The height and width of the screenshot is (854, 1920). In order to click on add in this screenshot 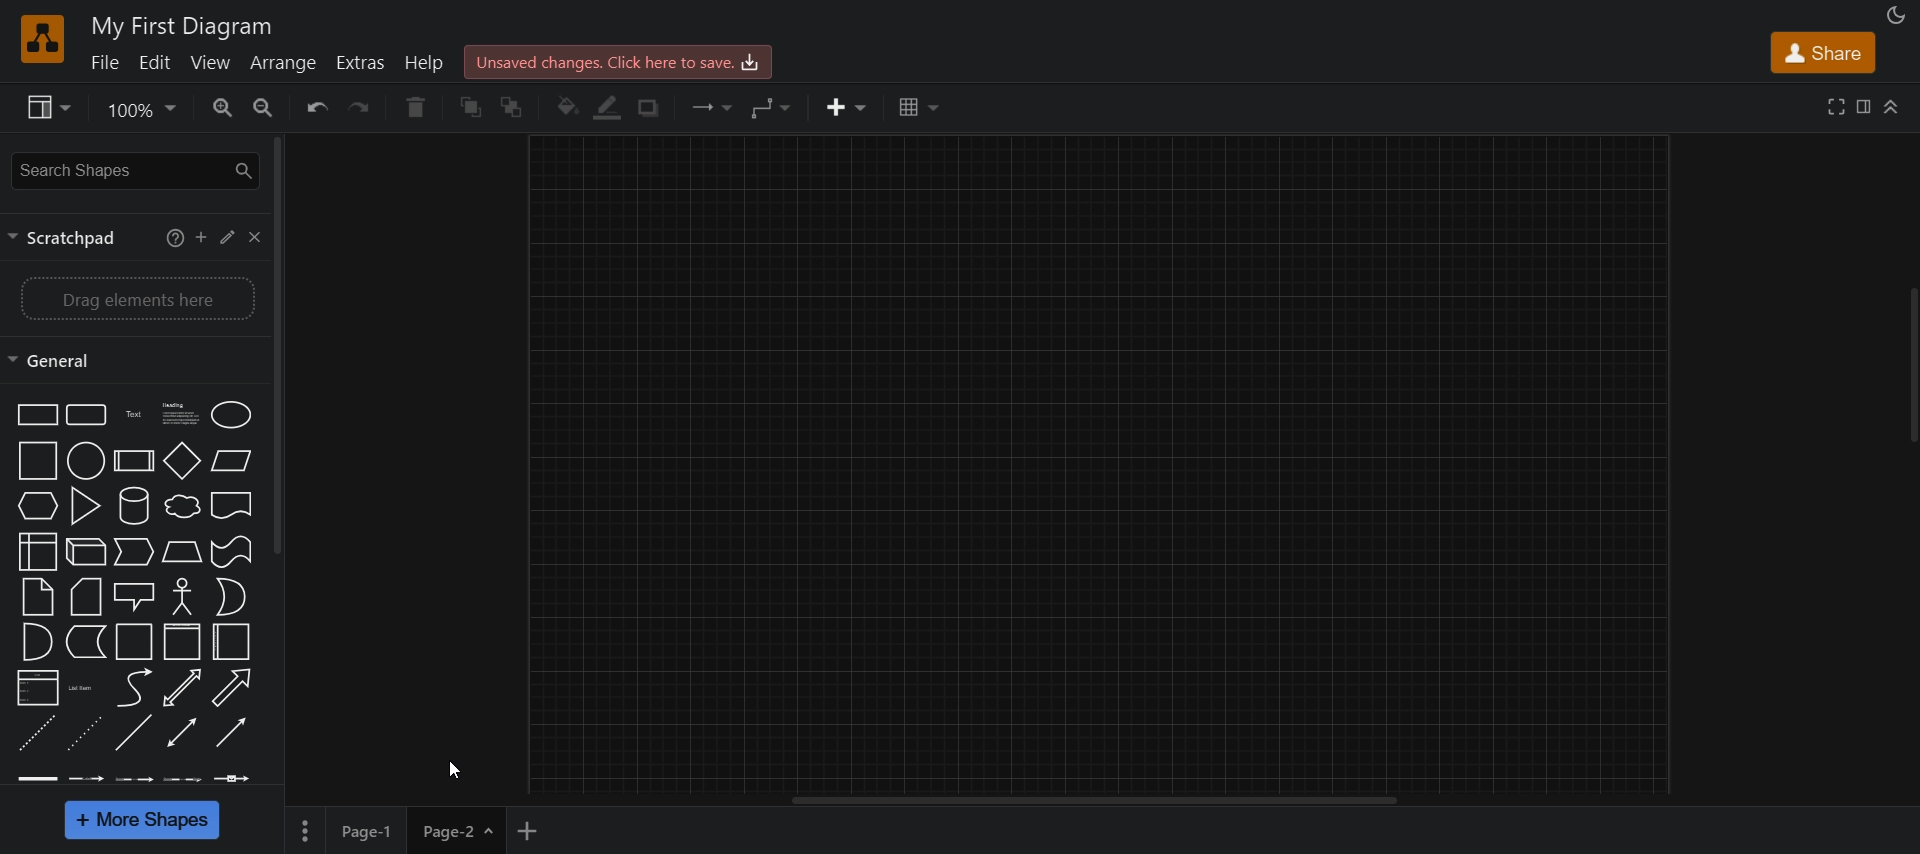, I will do `click(203, 239)`.